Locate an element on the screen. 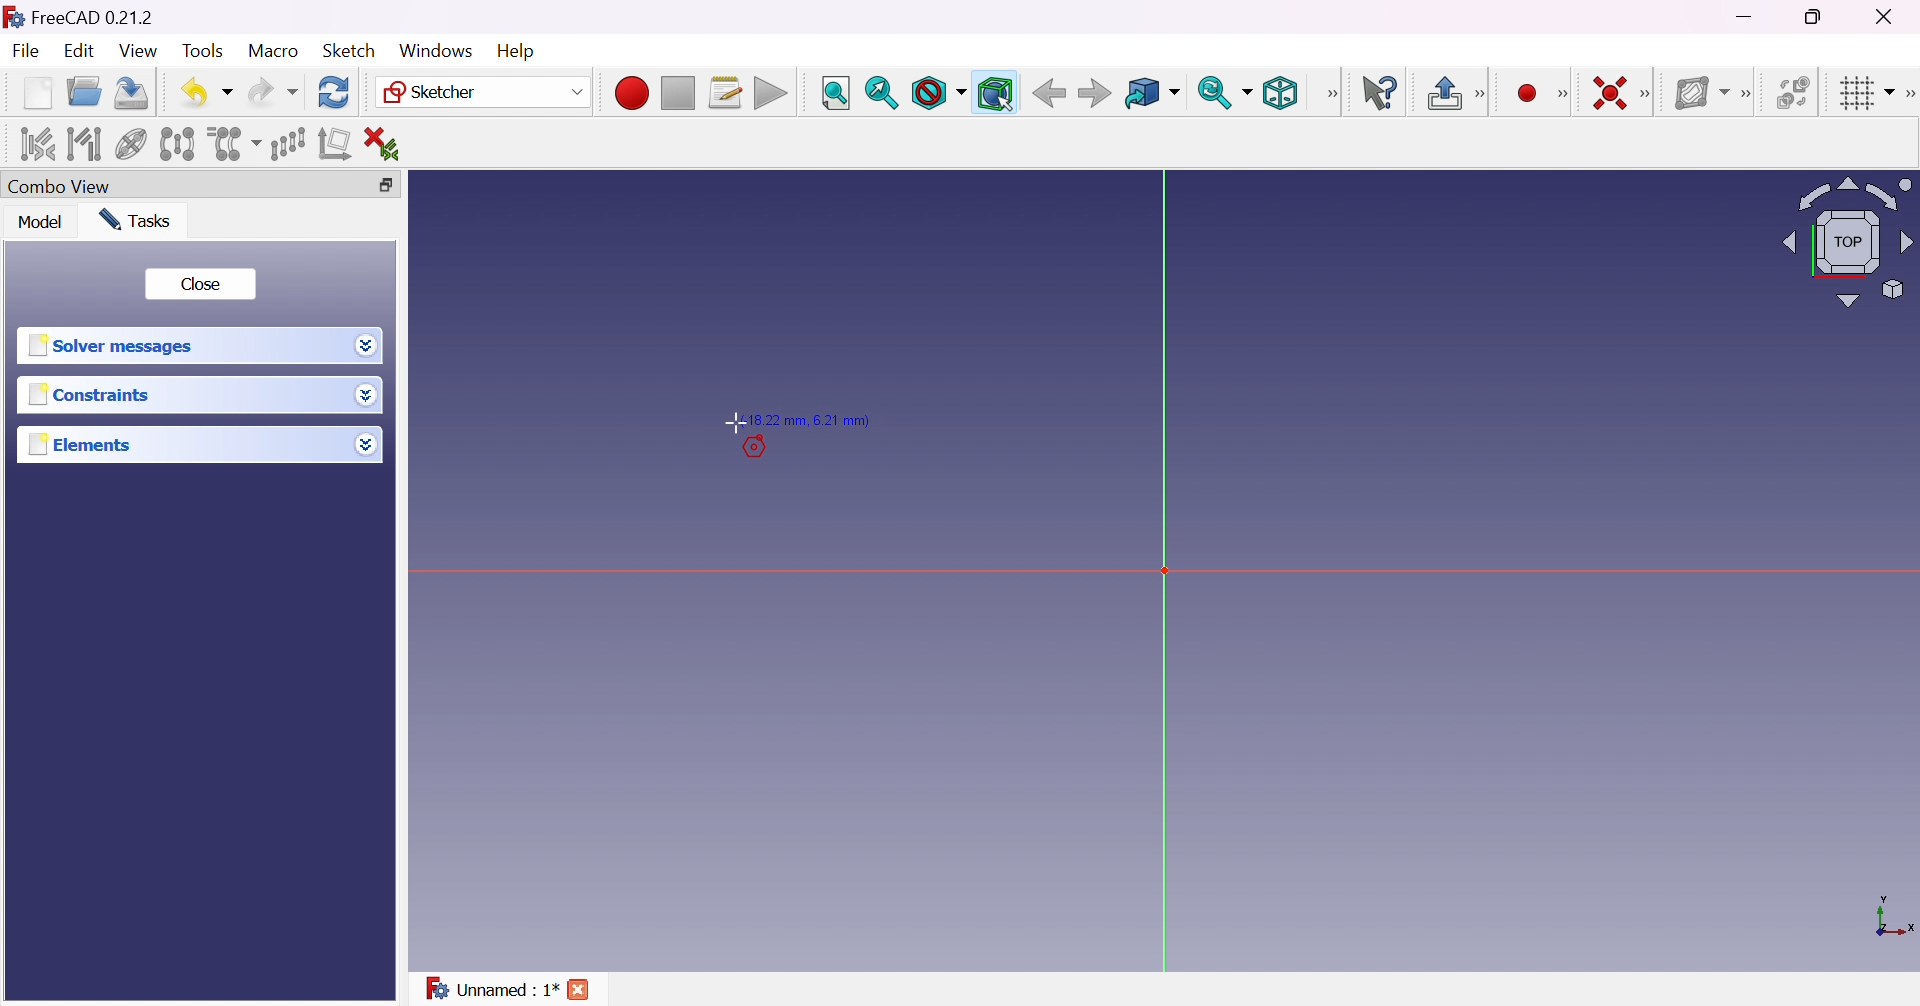  Refresh is located at coordinates (336, 93).